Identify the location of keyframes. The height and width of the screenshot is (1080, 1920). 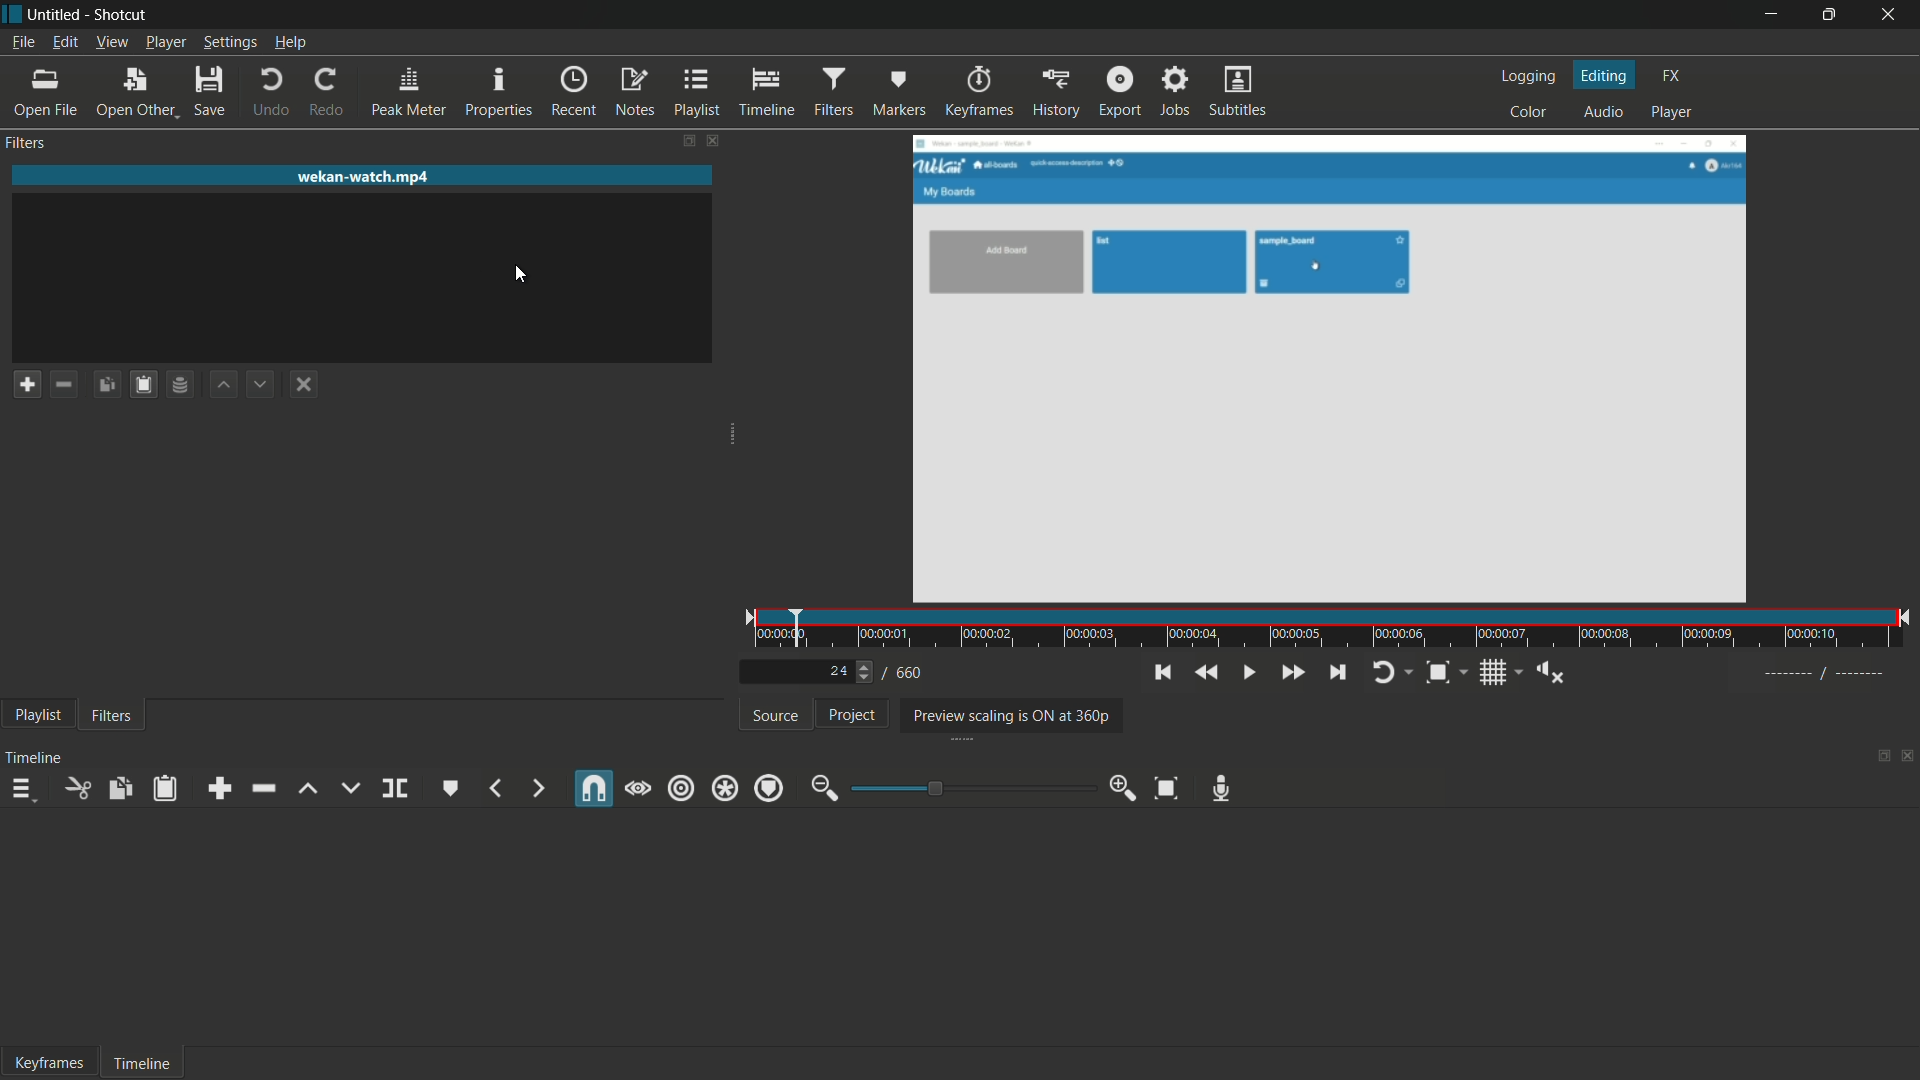
(980, 91).